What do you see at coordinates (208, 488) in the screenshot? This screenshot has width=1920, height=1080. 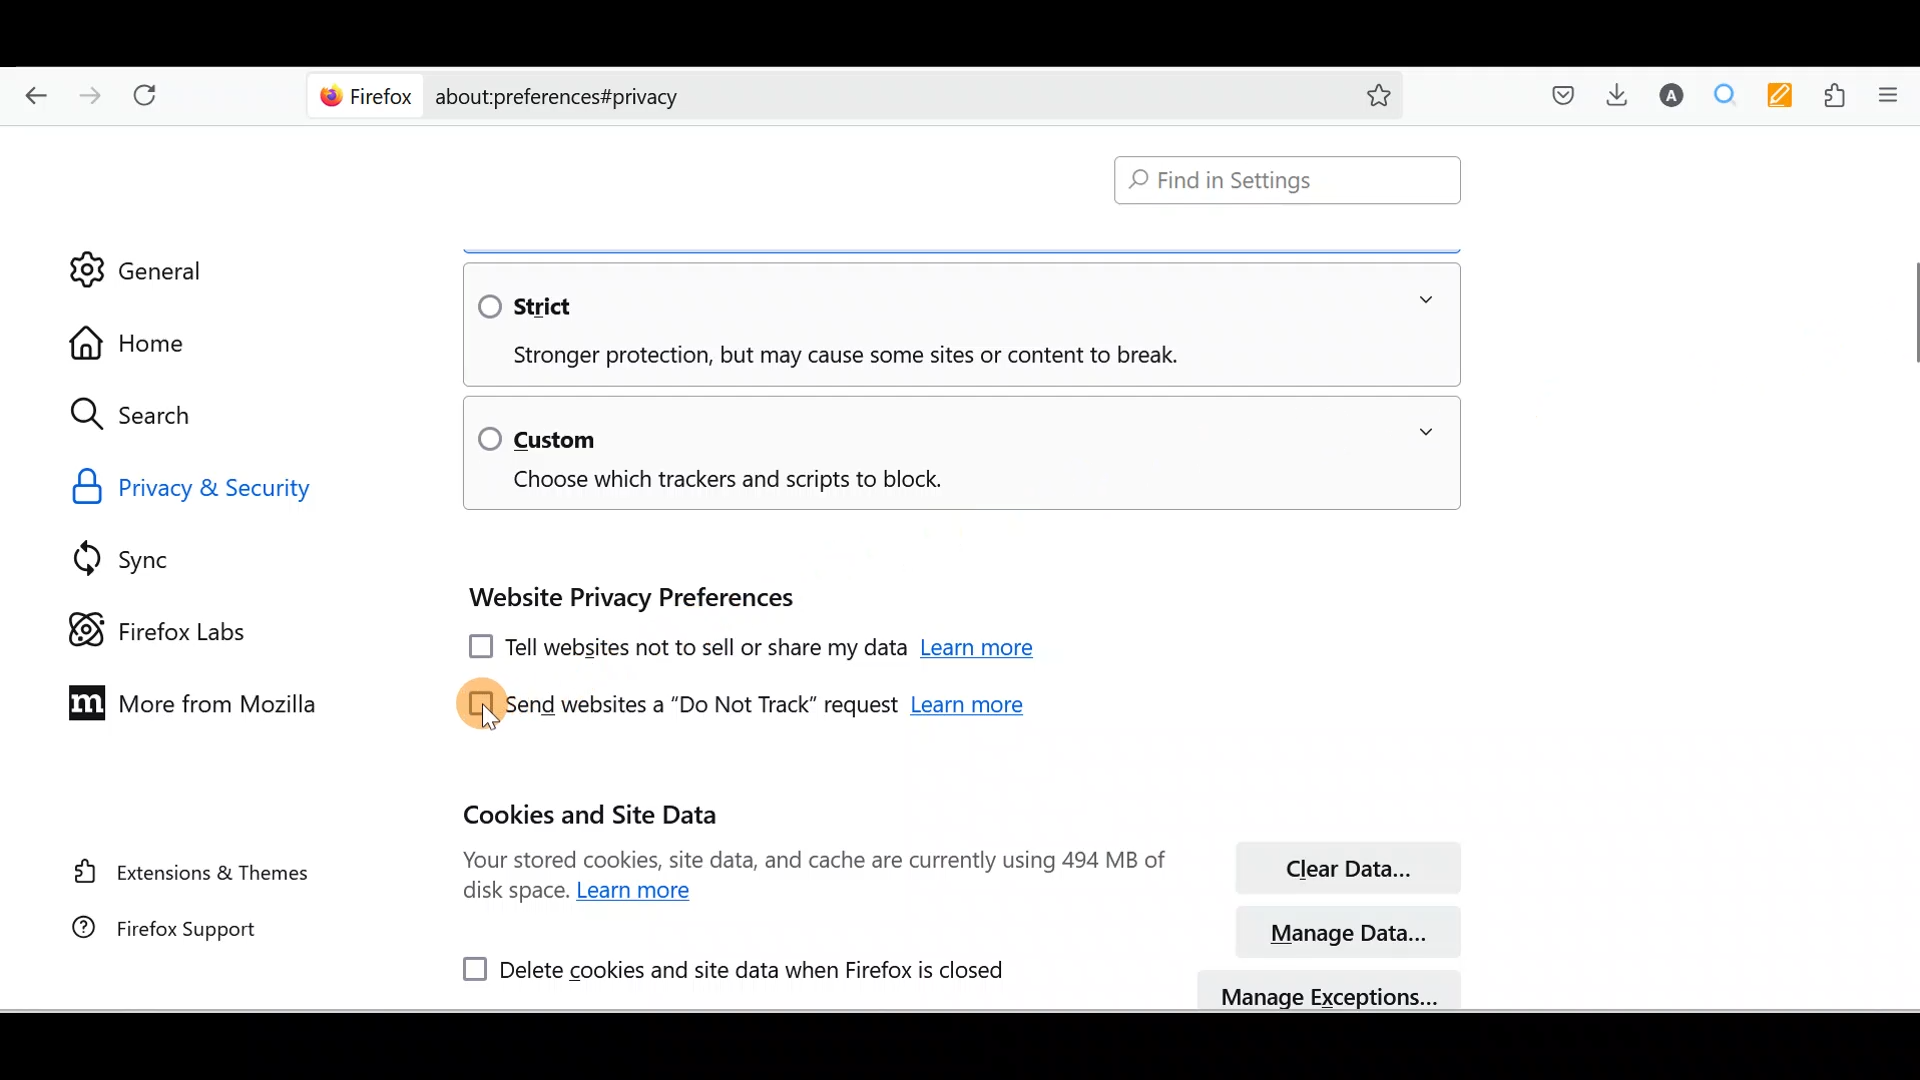 I see `Privacy & Security` at bounding box center [208, 488].